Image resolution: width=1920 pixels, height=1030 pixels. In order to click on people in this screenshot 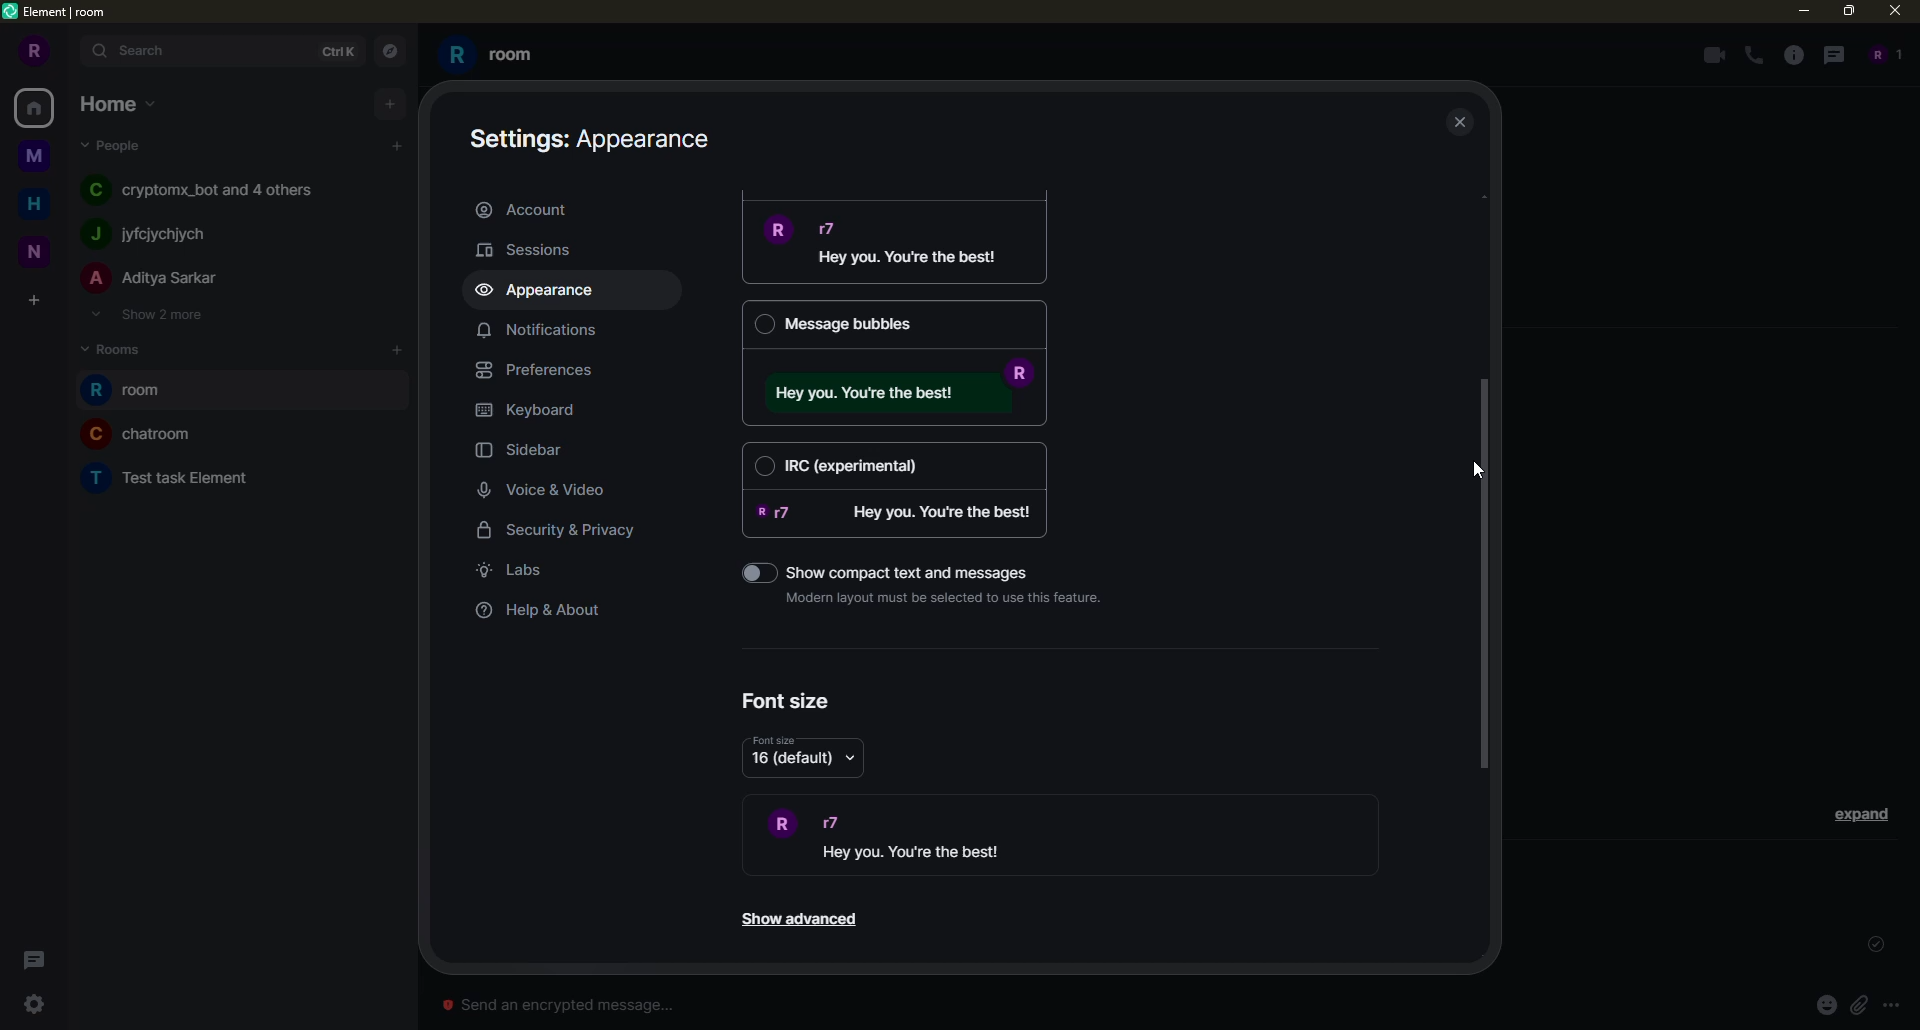, I will do `click(1882, 54)`.